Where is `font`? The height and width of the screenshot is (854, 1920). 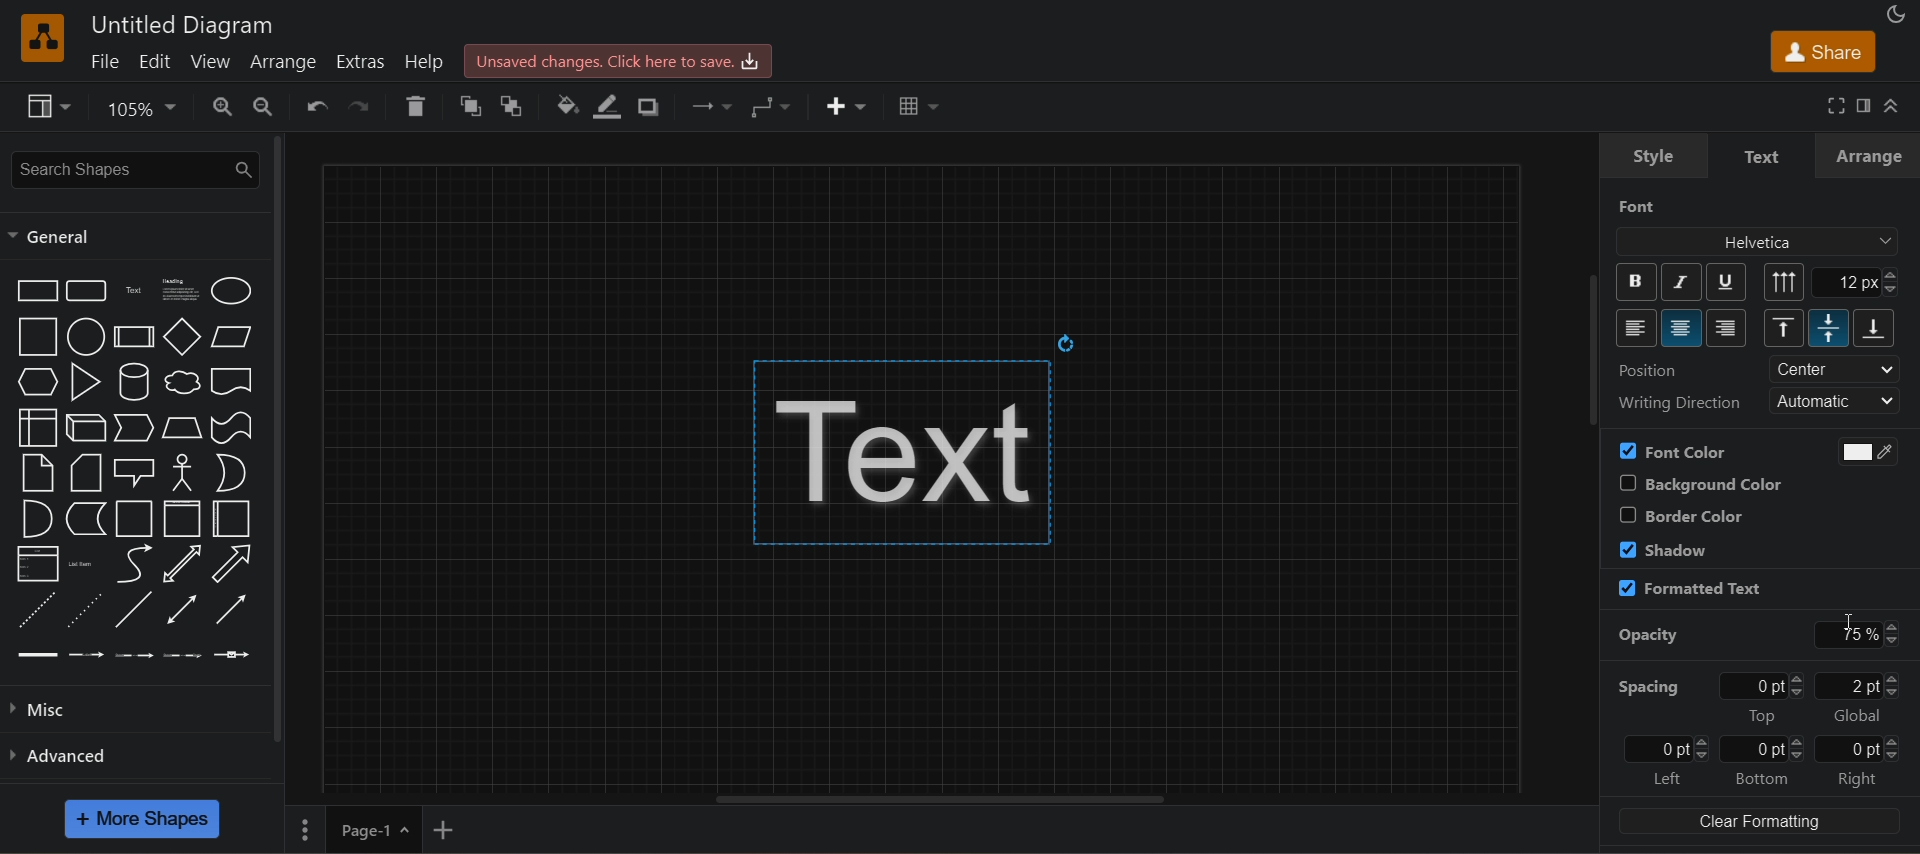 font is located at coordinates (1638, 206).